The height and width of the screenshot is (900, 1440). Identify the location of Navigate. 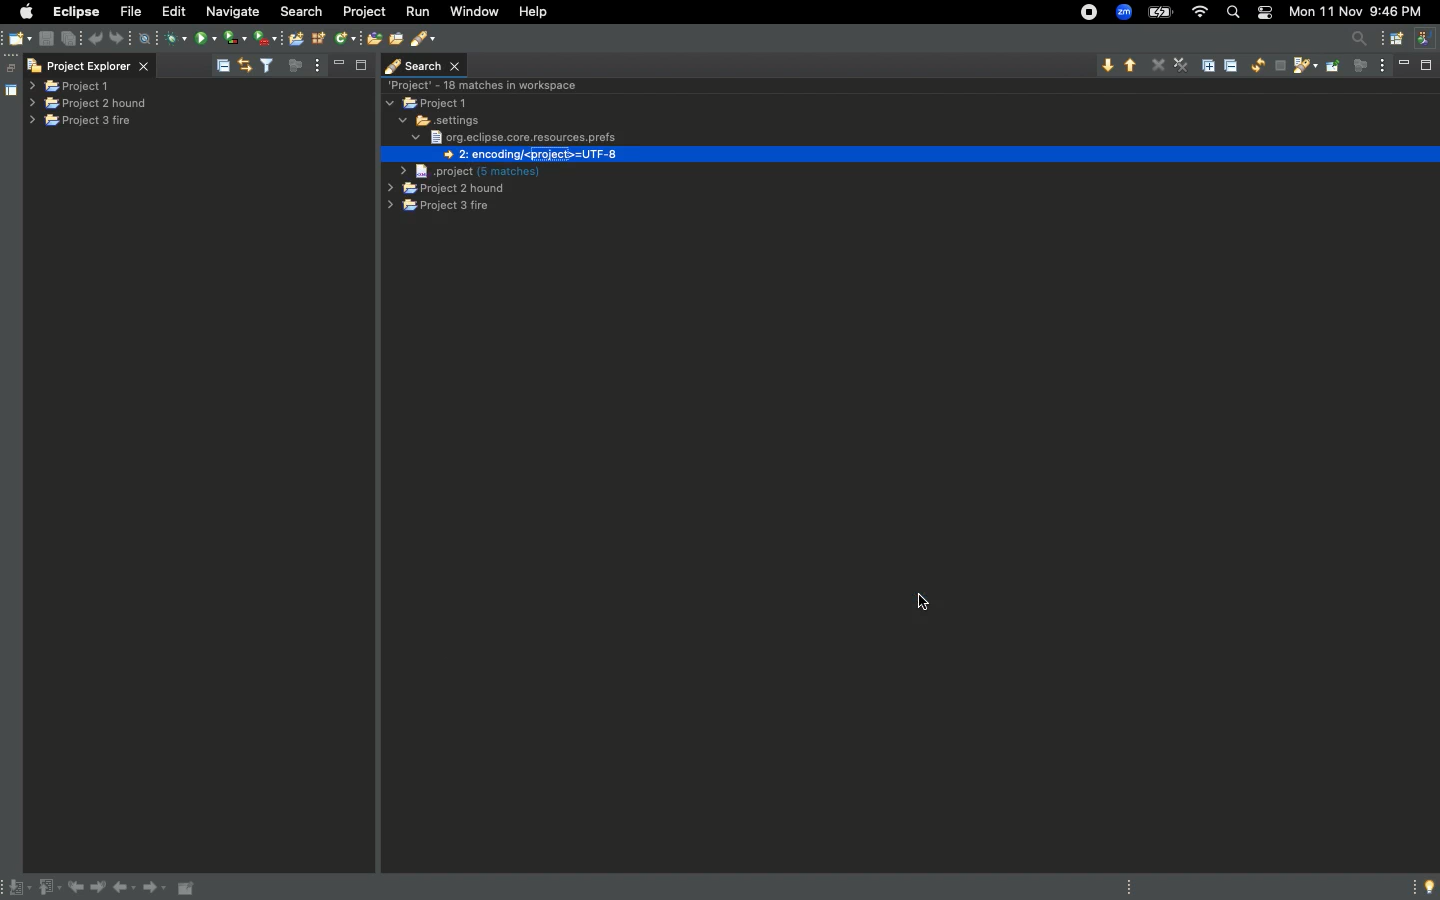
(232, 11).